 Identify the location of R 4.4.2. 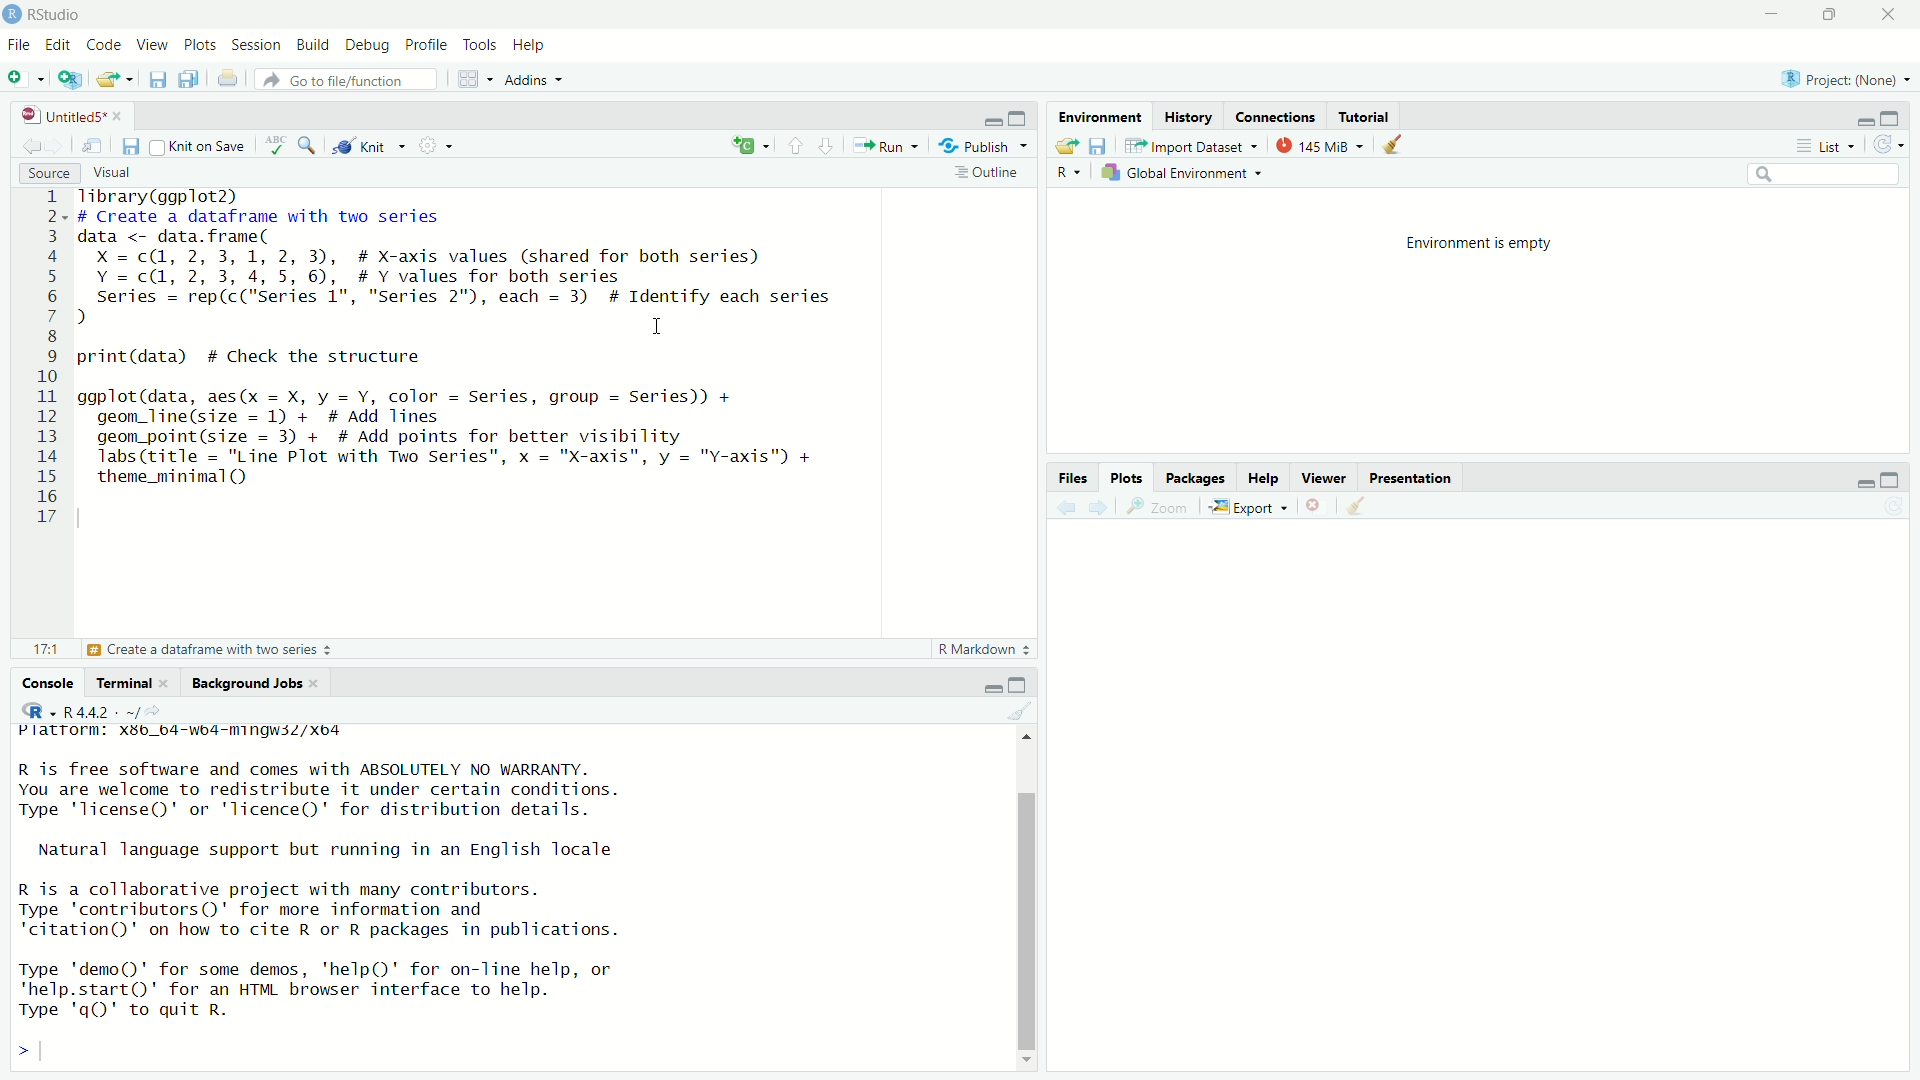
(96, 711).